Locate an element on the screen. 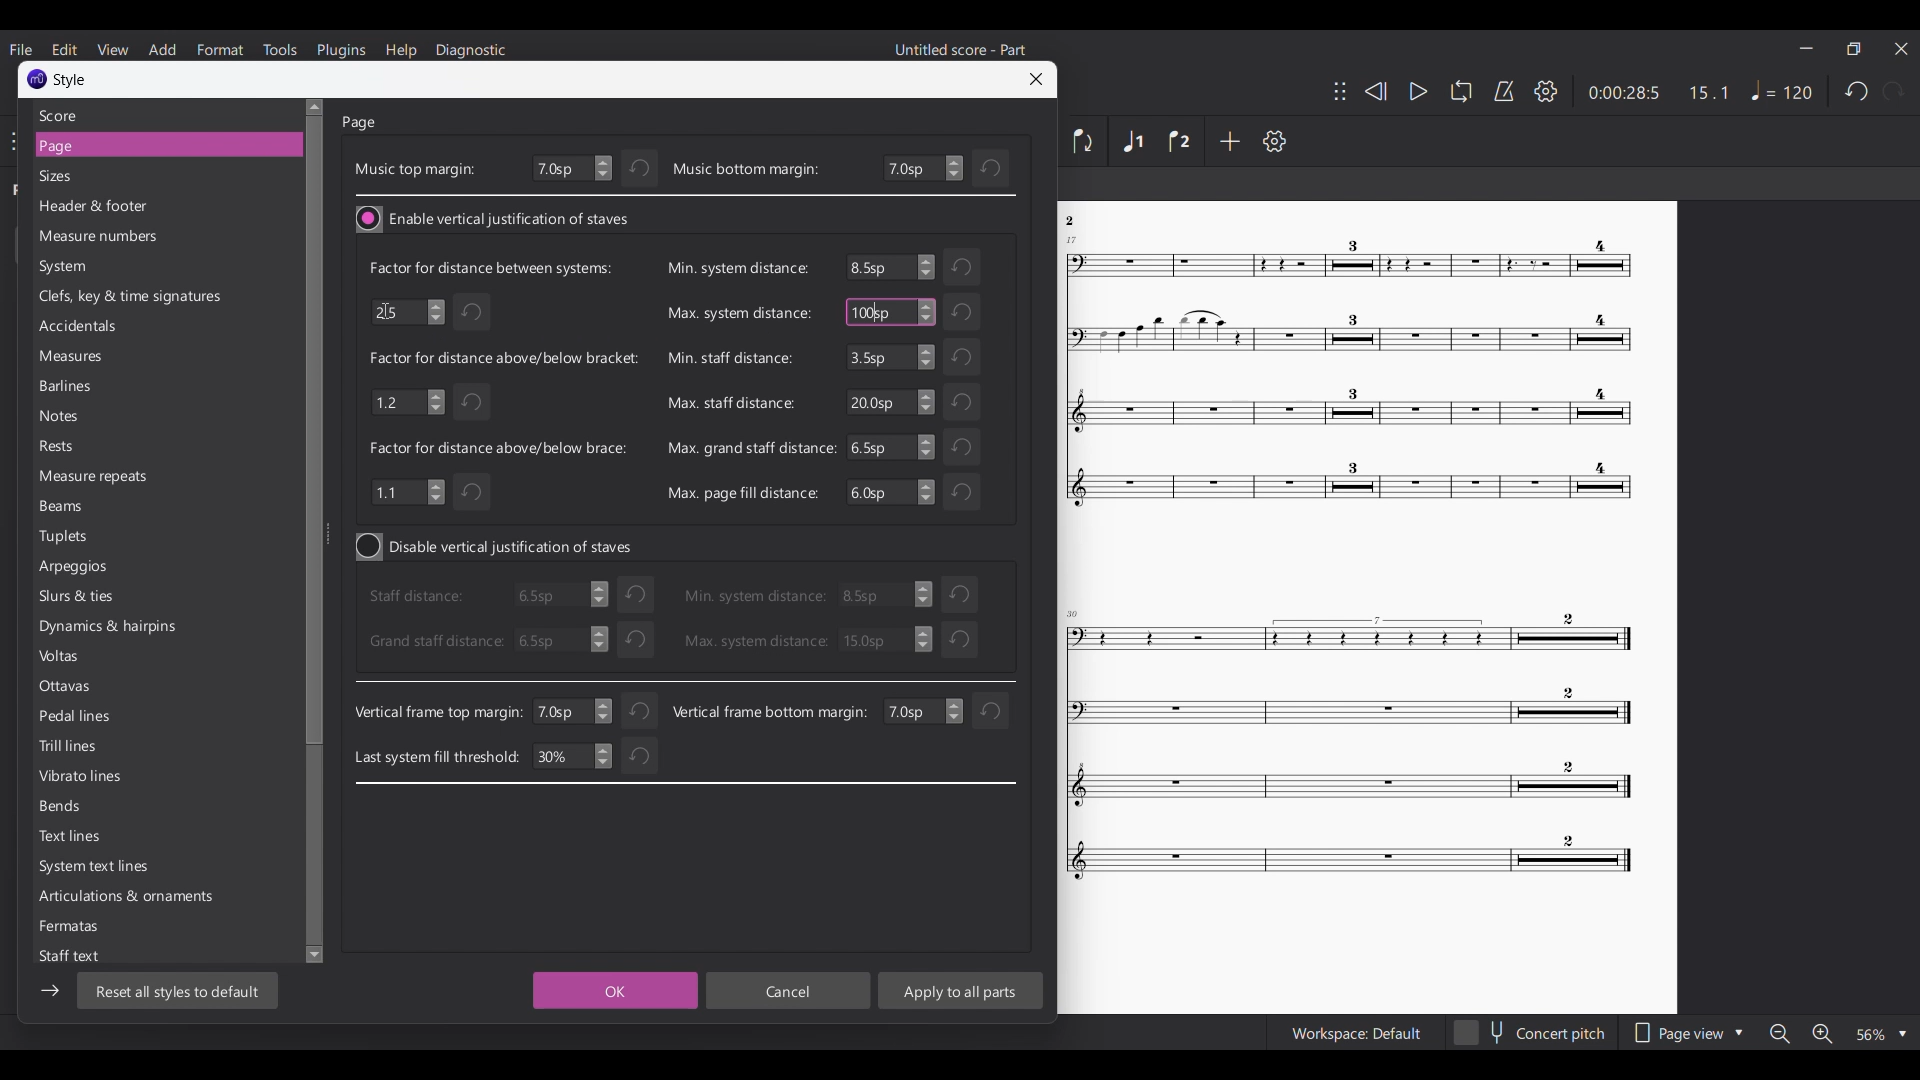 Image resolution: width=1920 pixels, height=1080 pixels. 6.5sp is located at coordinates (892, 447).